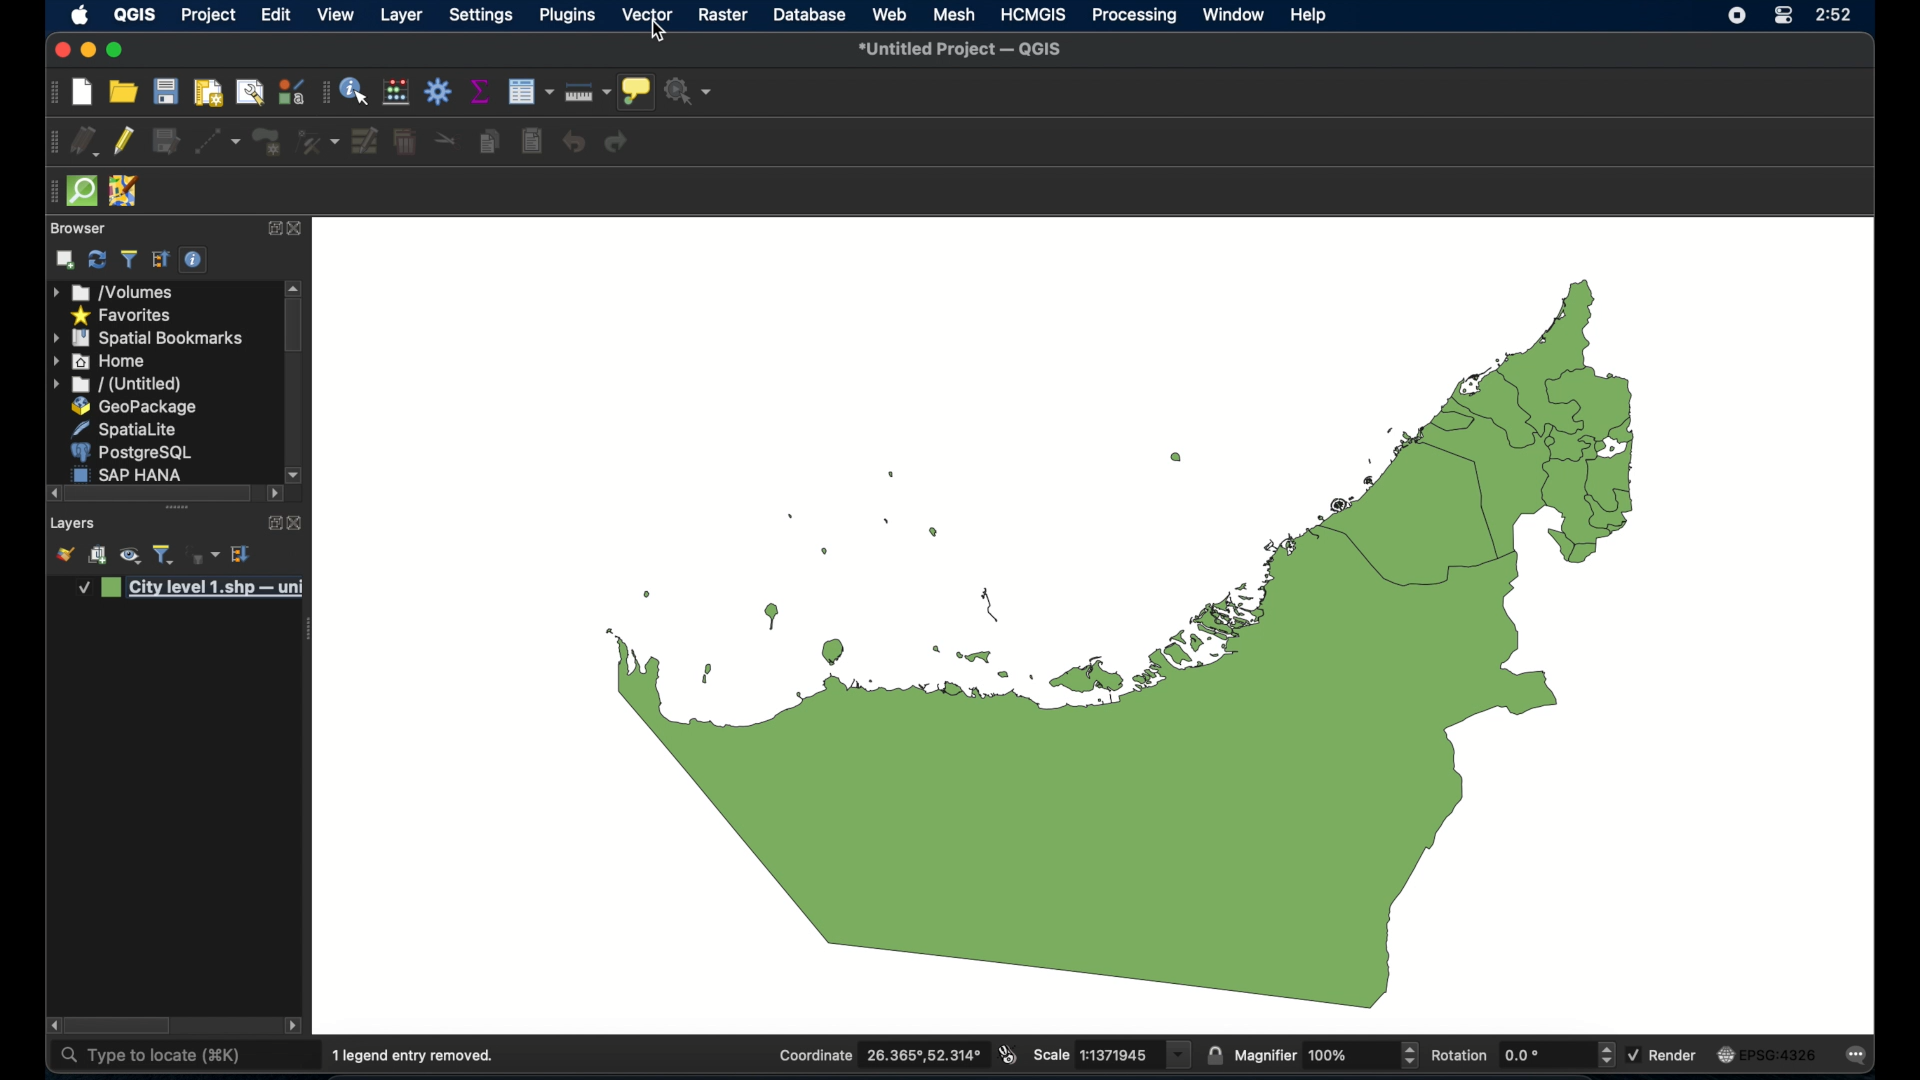  Describe the element at coordinates (51, 1026) in the screenshot. I see `scroll right arrow` at that location.